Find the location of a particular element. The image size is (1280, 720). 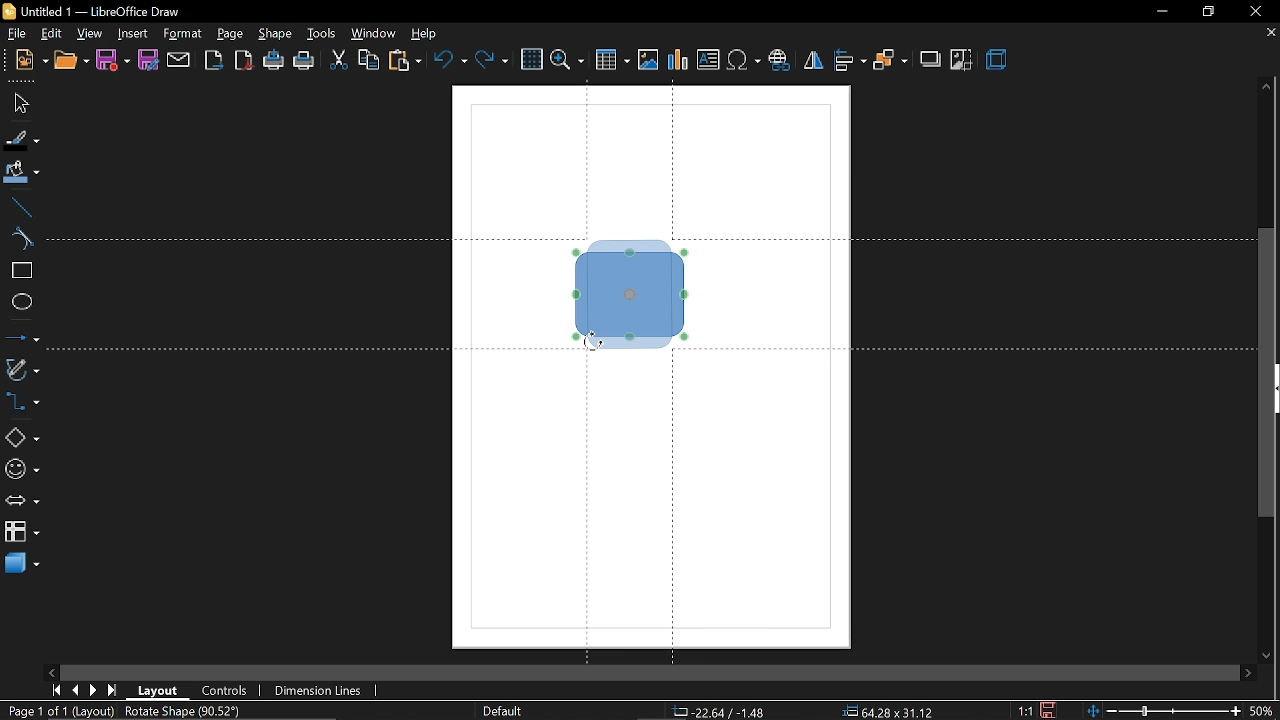

move left is located at coordinates (53, 673).